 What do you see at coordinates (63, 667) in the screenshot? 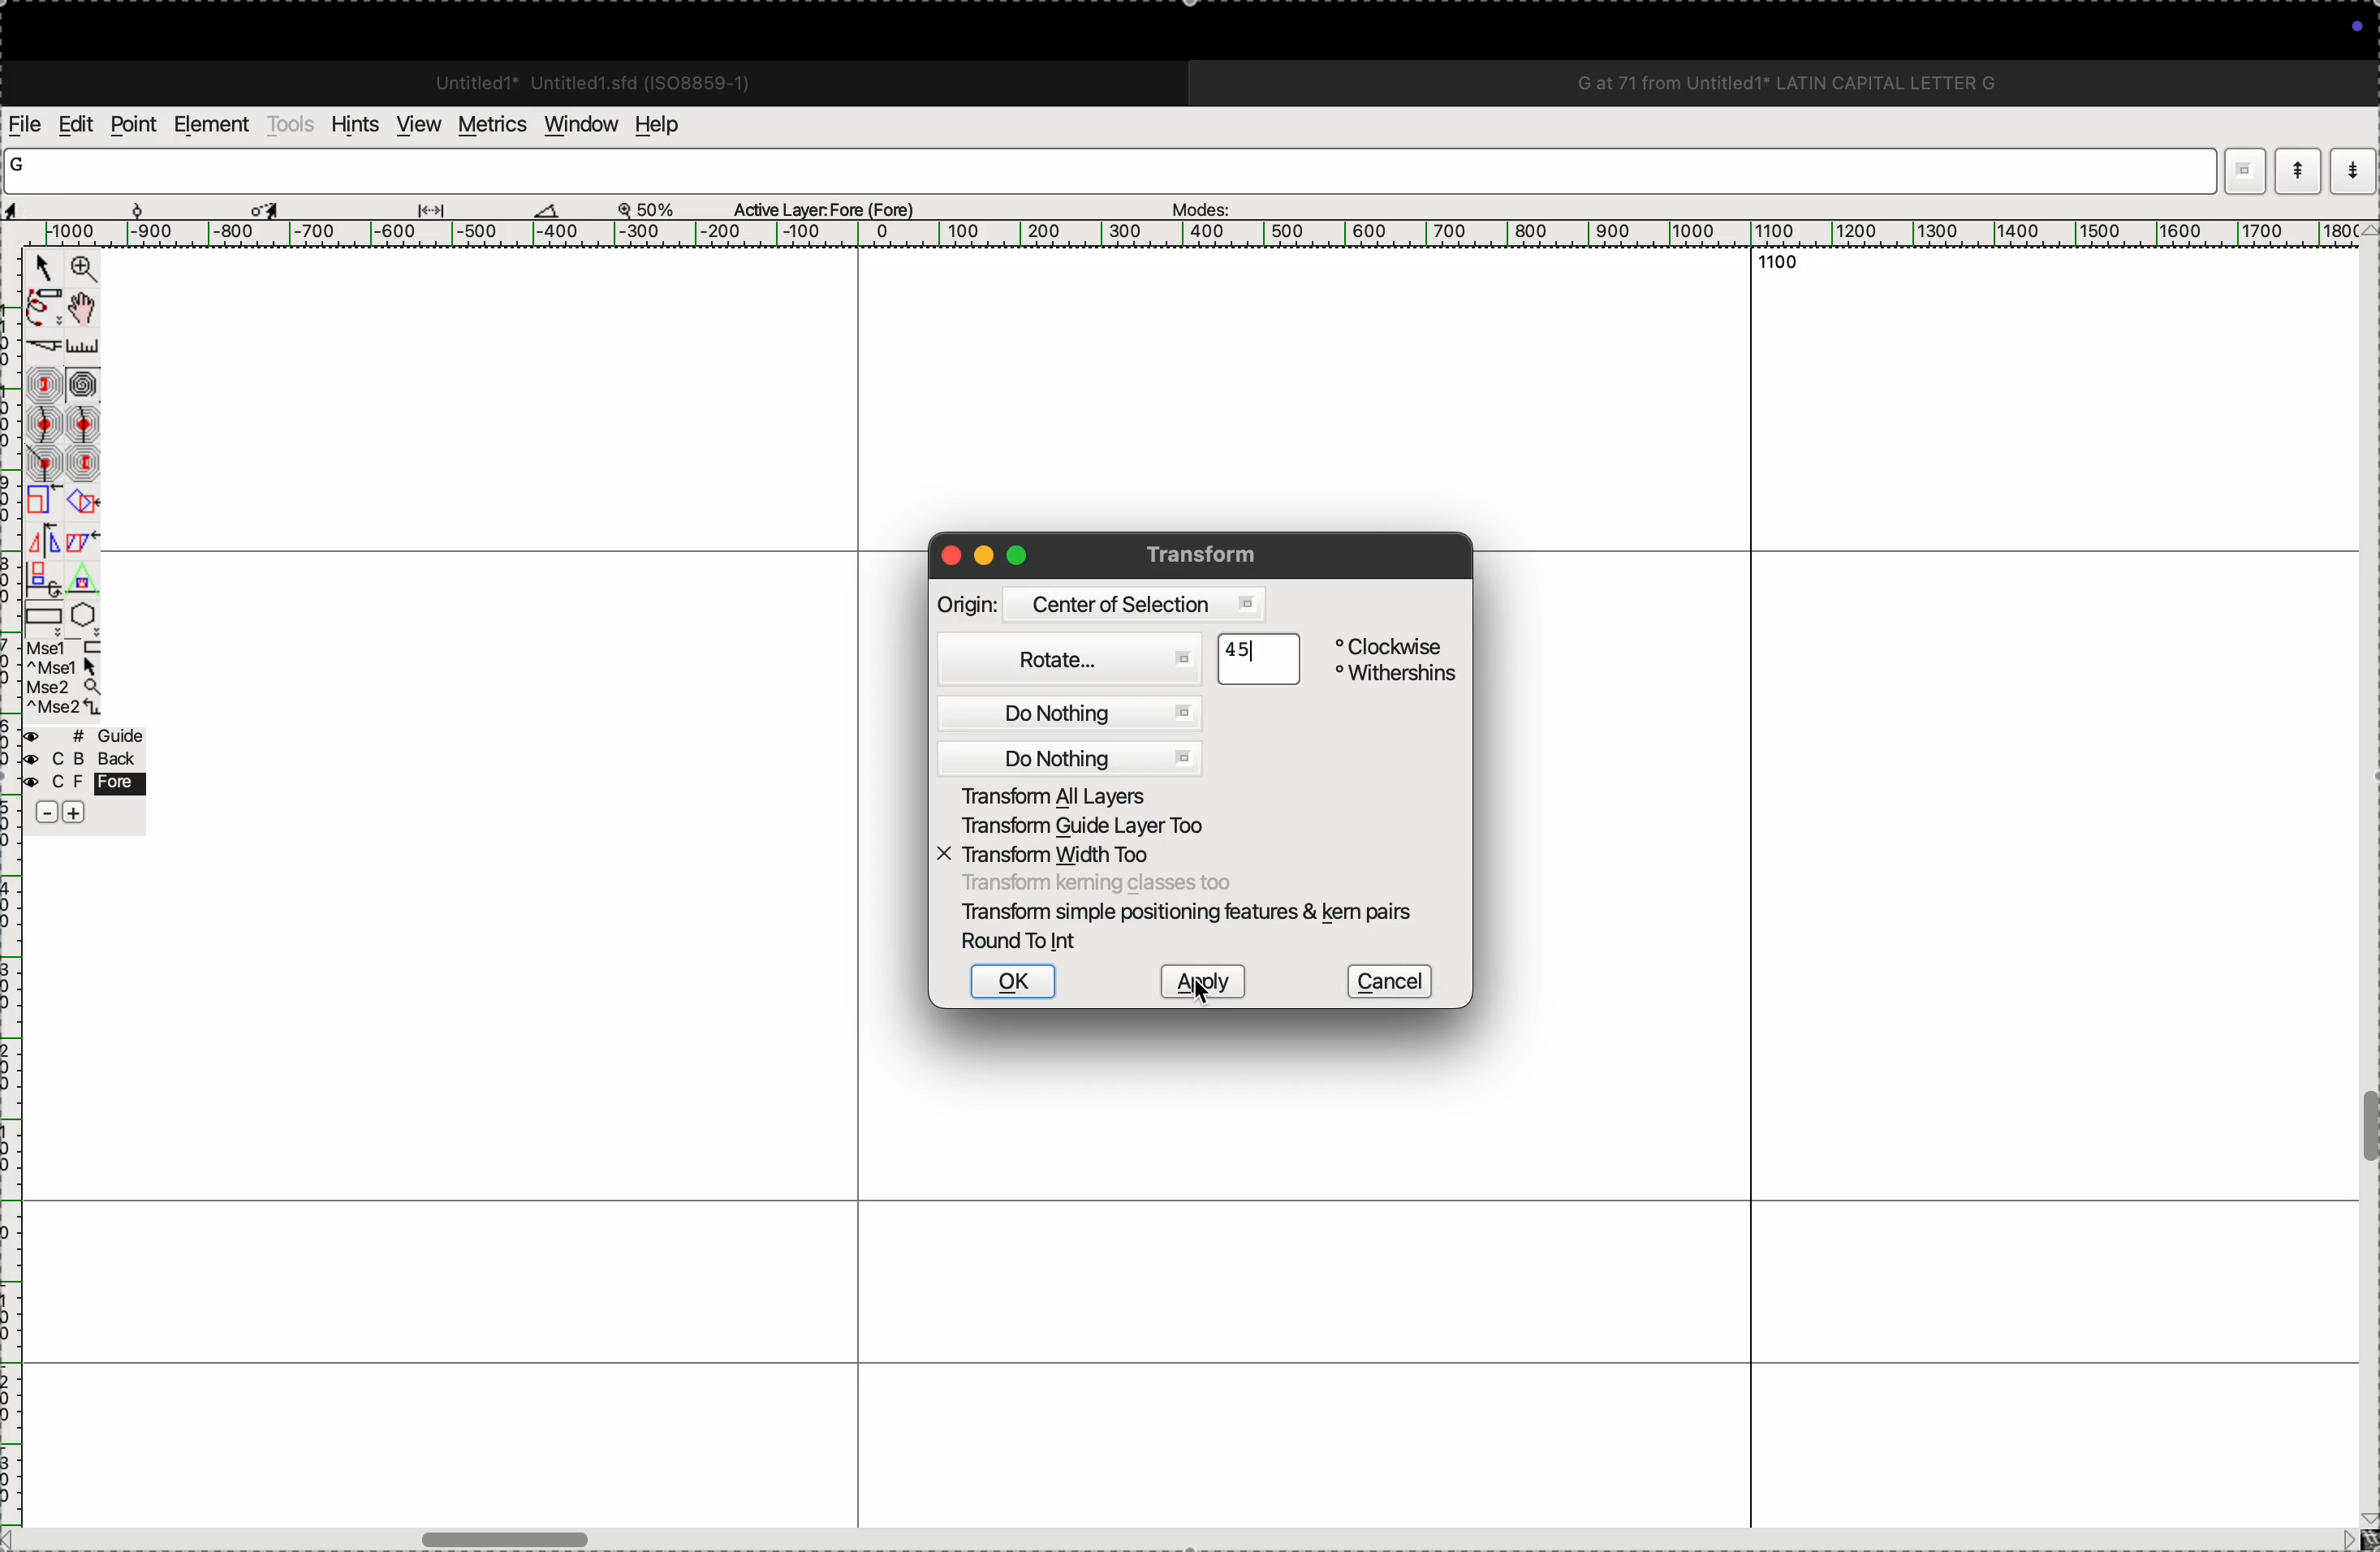
I see `left mouse button + Ctrl` at bounding box center [63, 667].